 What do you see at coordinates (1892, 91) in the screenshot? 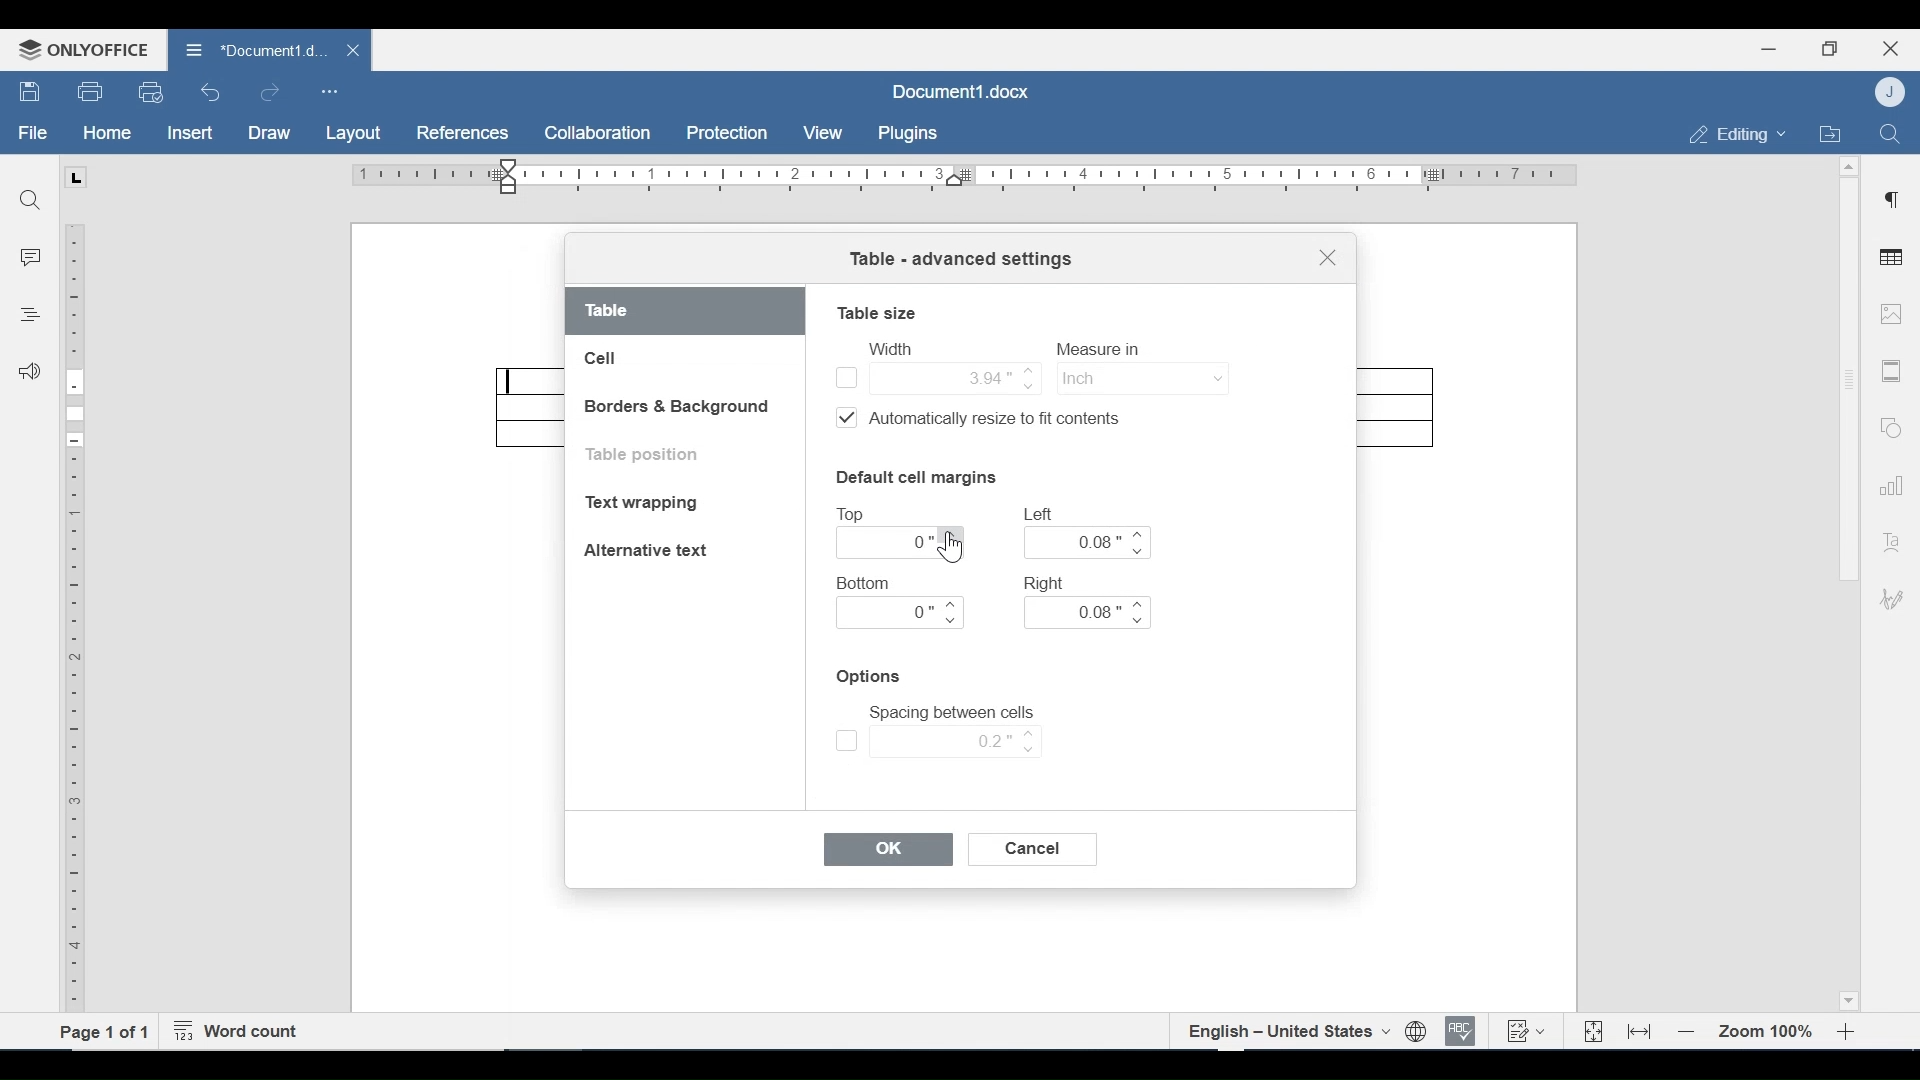
I see `User` at bounding box center [1892, 91].